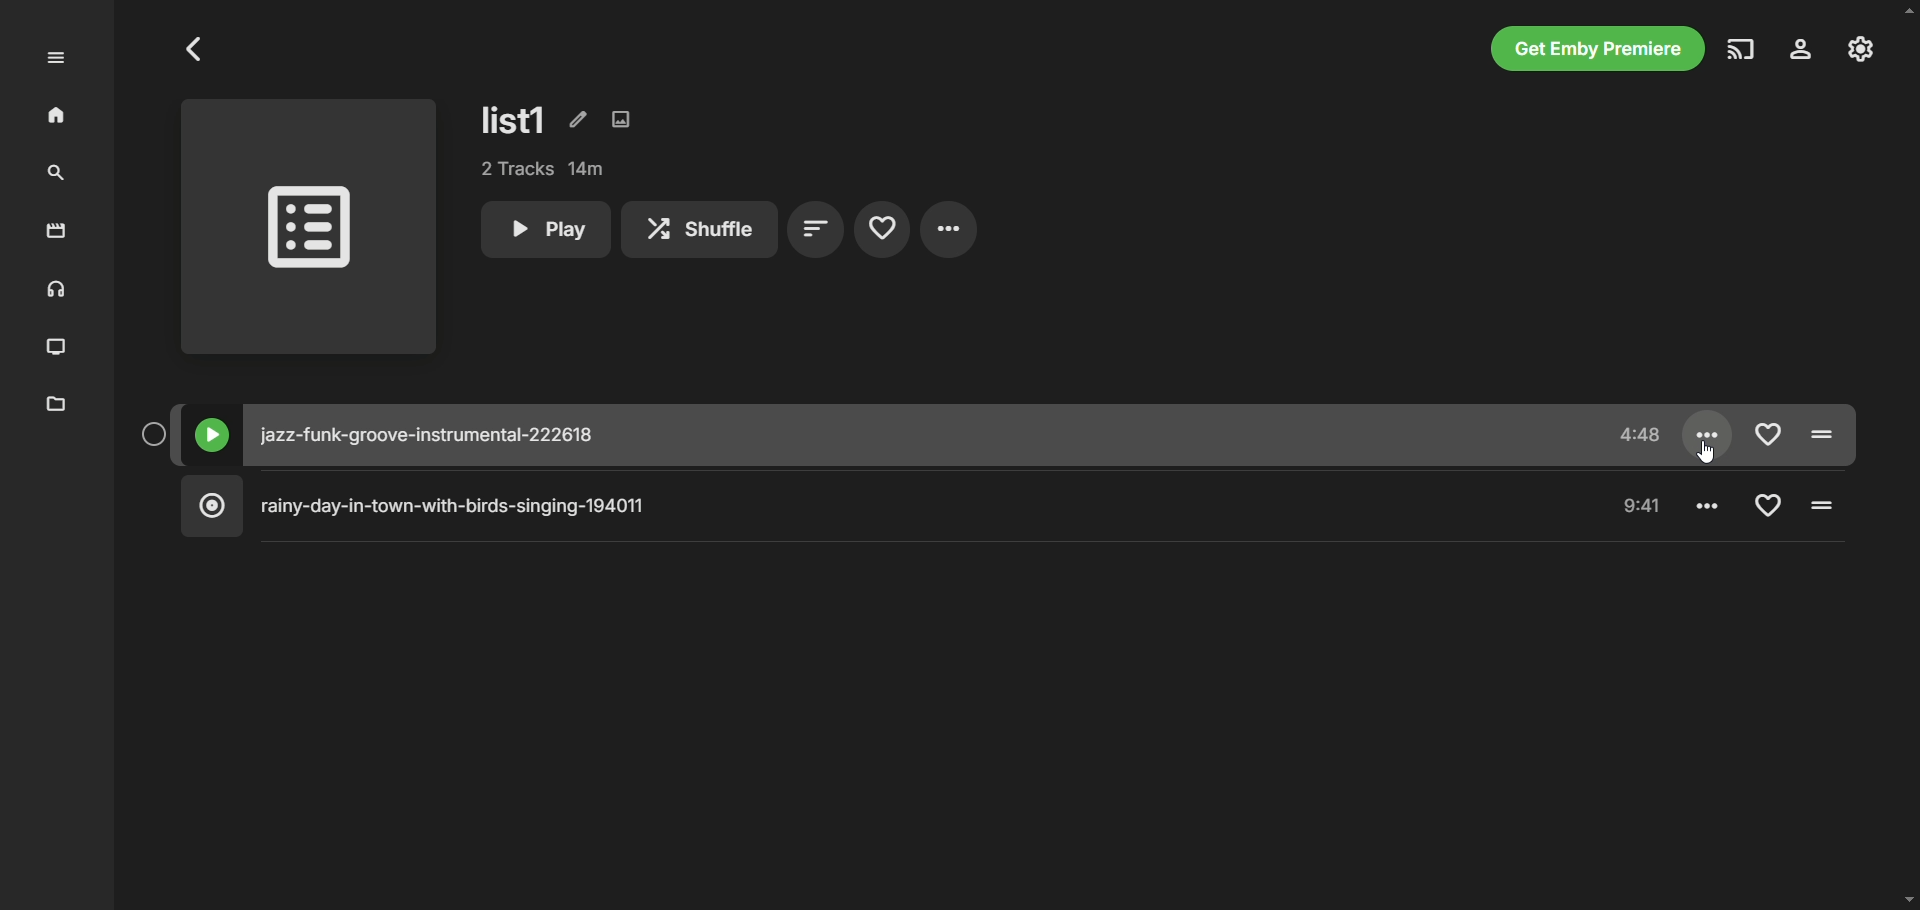 The width and height of the screenshot is (1920, 910). I want to click on music title, so click(891, 435).